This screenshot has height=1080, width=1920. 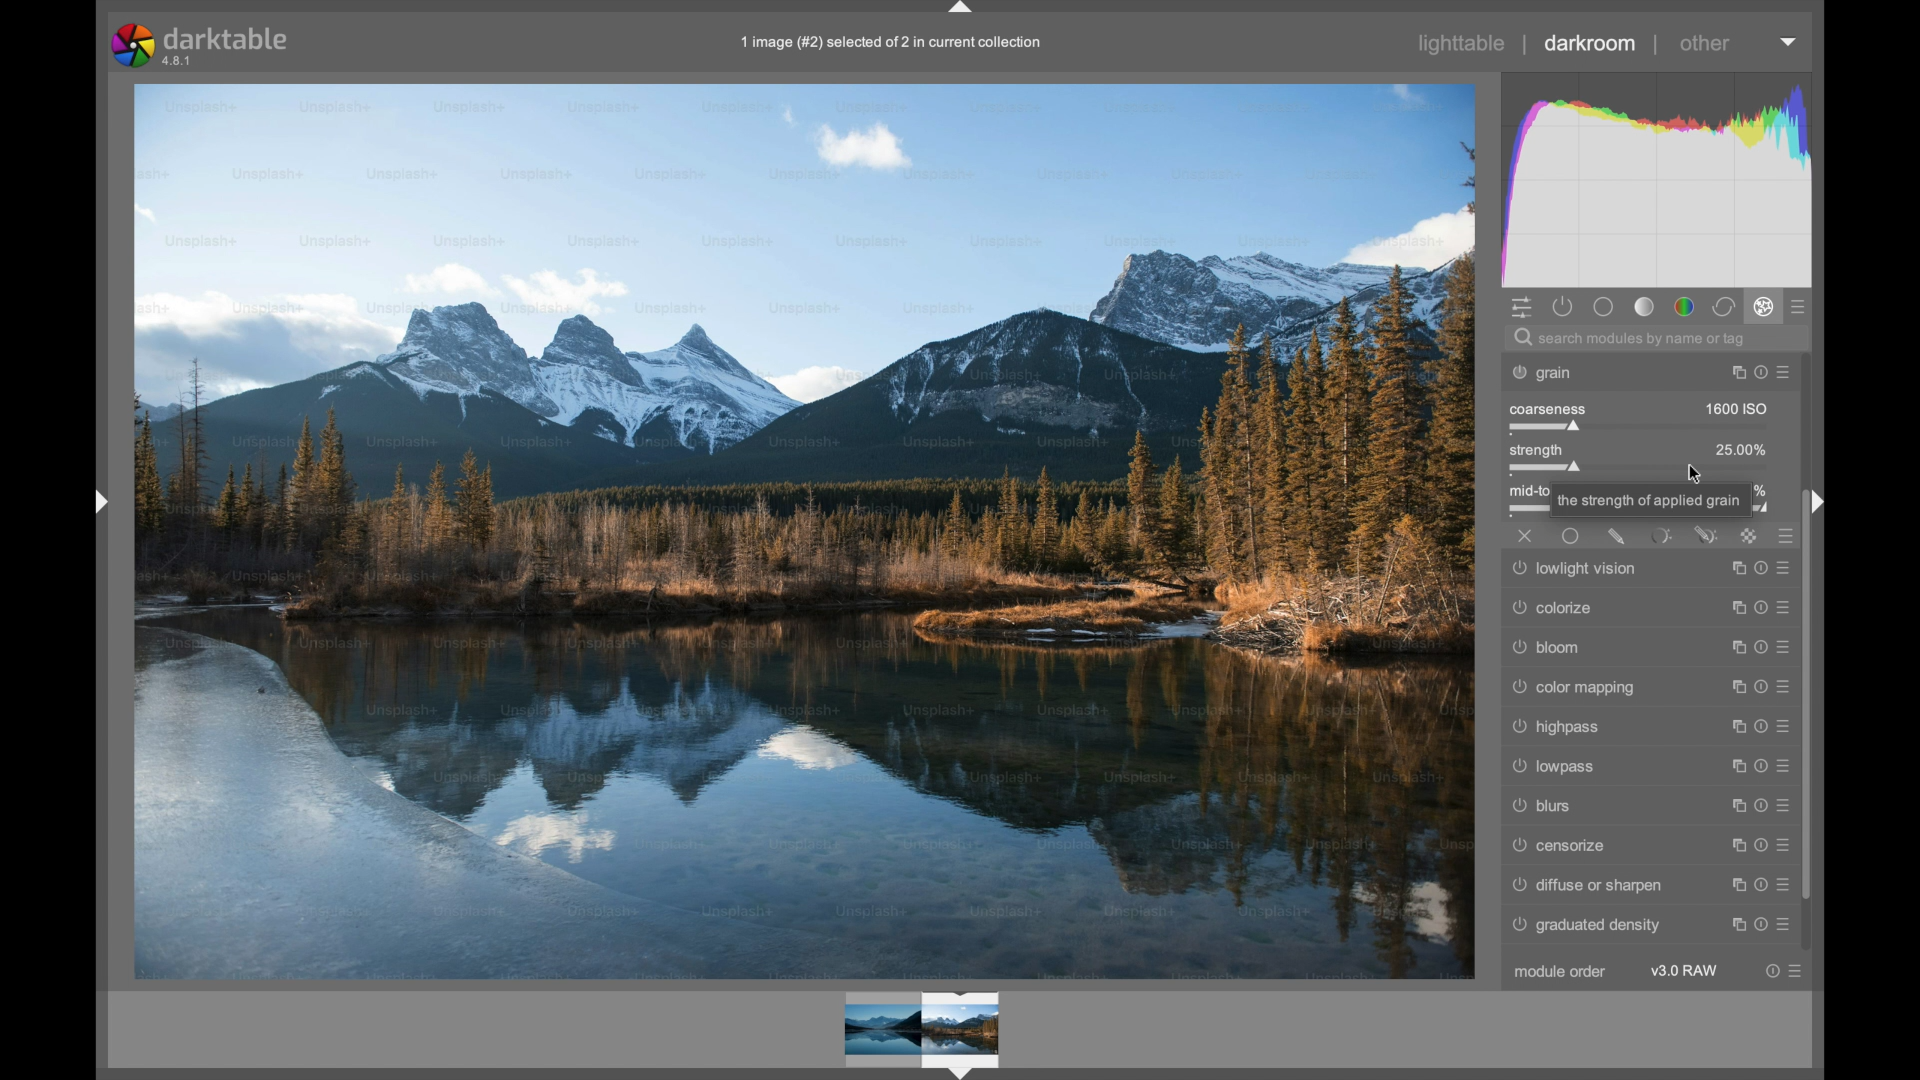 What do you see at coordinates (1462, 44) in the screenshot?
I see `lighttable` at bounding box center [1462, 44].